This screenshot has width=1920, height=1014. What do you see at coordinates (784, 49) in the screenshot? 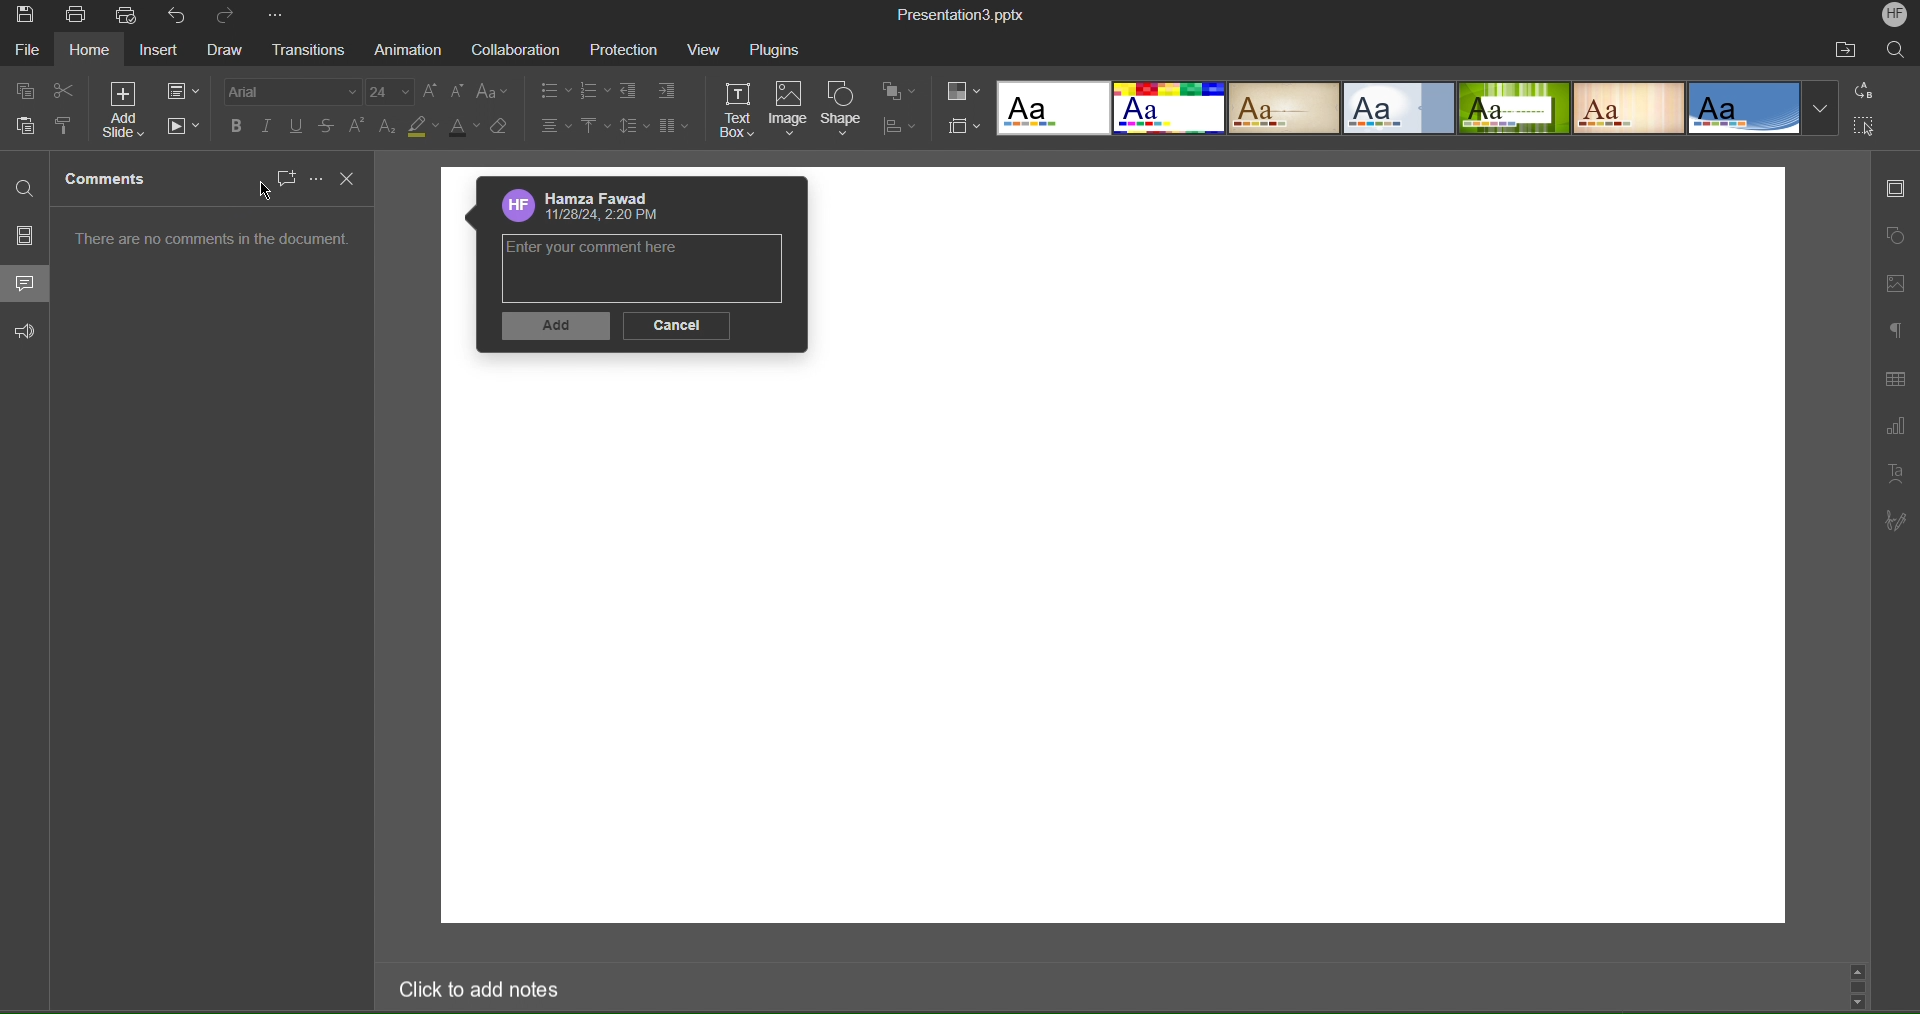
I see `Plugins` at bounding box center [784, 49].